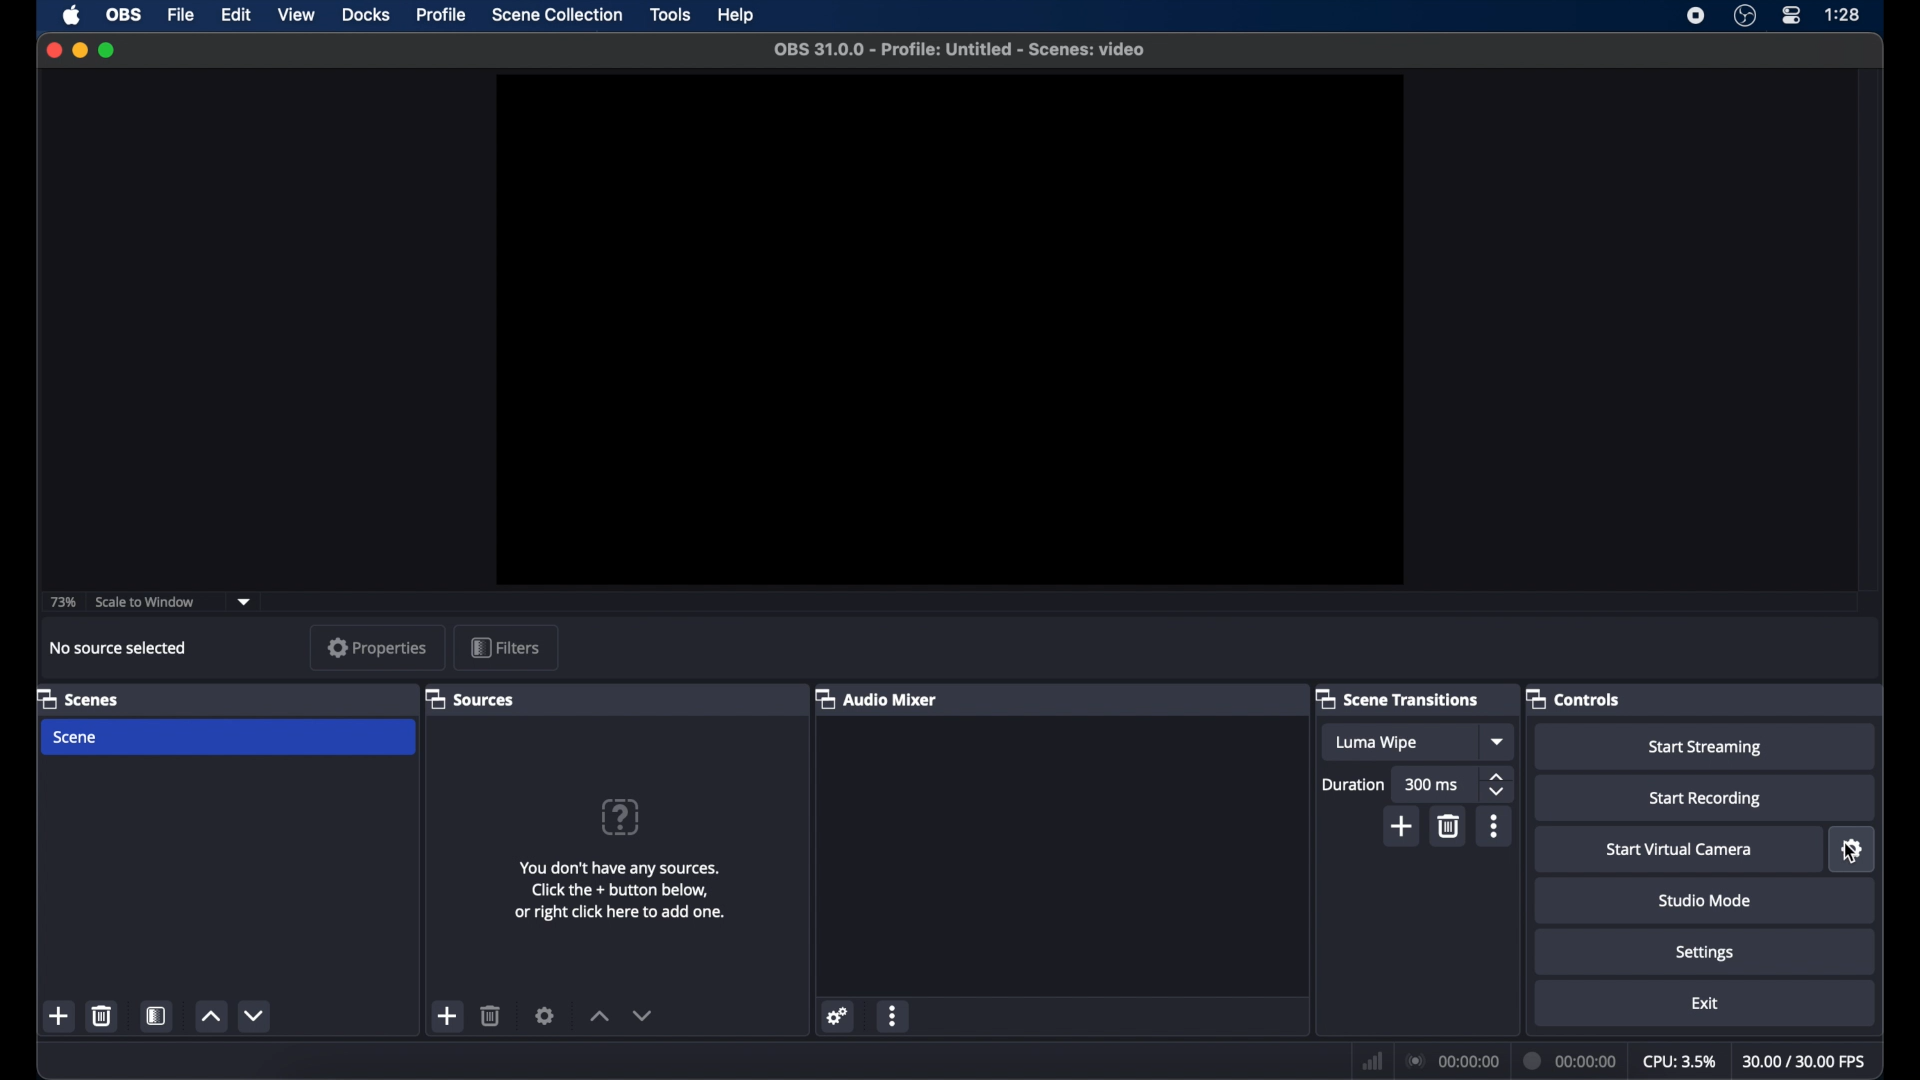 The width and height of the screenshot is (1920, 1080). I want to click on decrement, so click(643, 1018).